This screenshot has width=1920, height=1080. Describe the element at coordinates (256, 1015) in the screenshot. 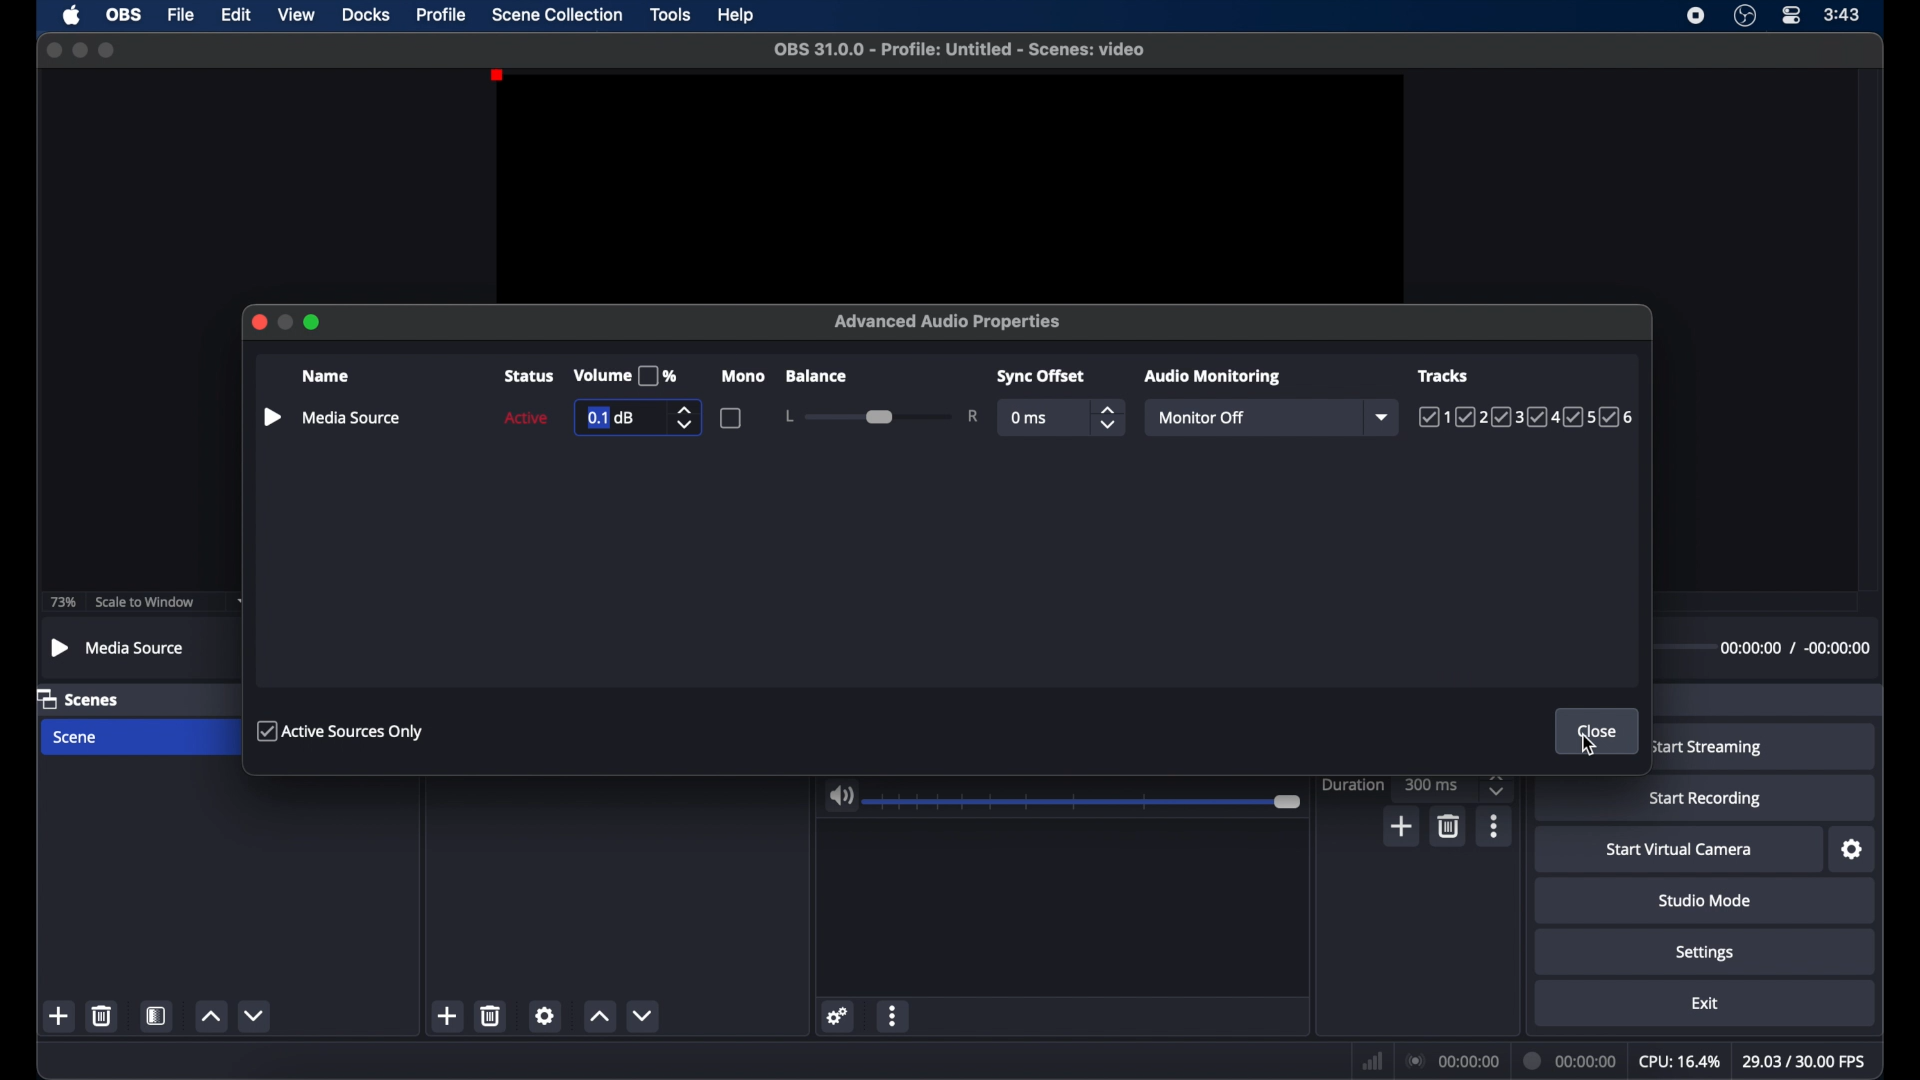

I see `decrement` at that location.